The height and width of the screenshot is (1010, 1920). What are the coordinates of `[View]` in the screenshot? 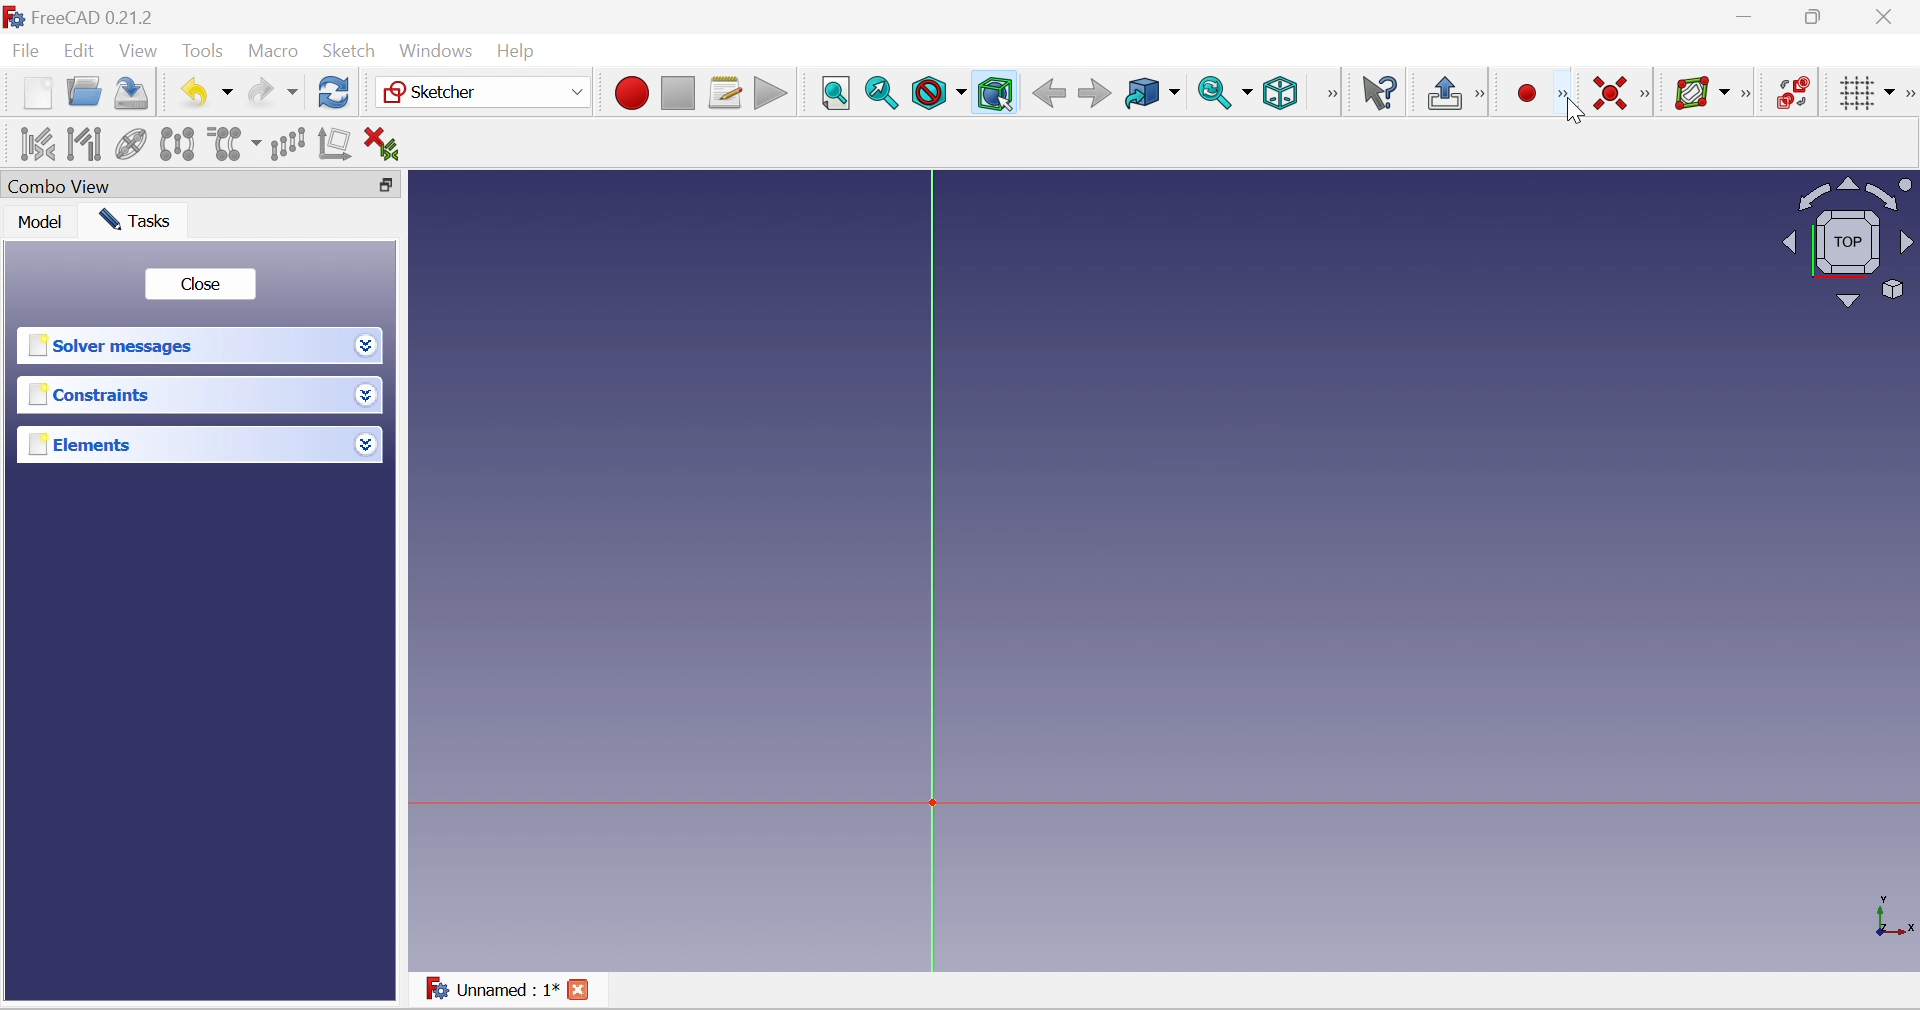 It's located at (1326, 92).